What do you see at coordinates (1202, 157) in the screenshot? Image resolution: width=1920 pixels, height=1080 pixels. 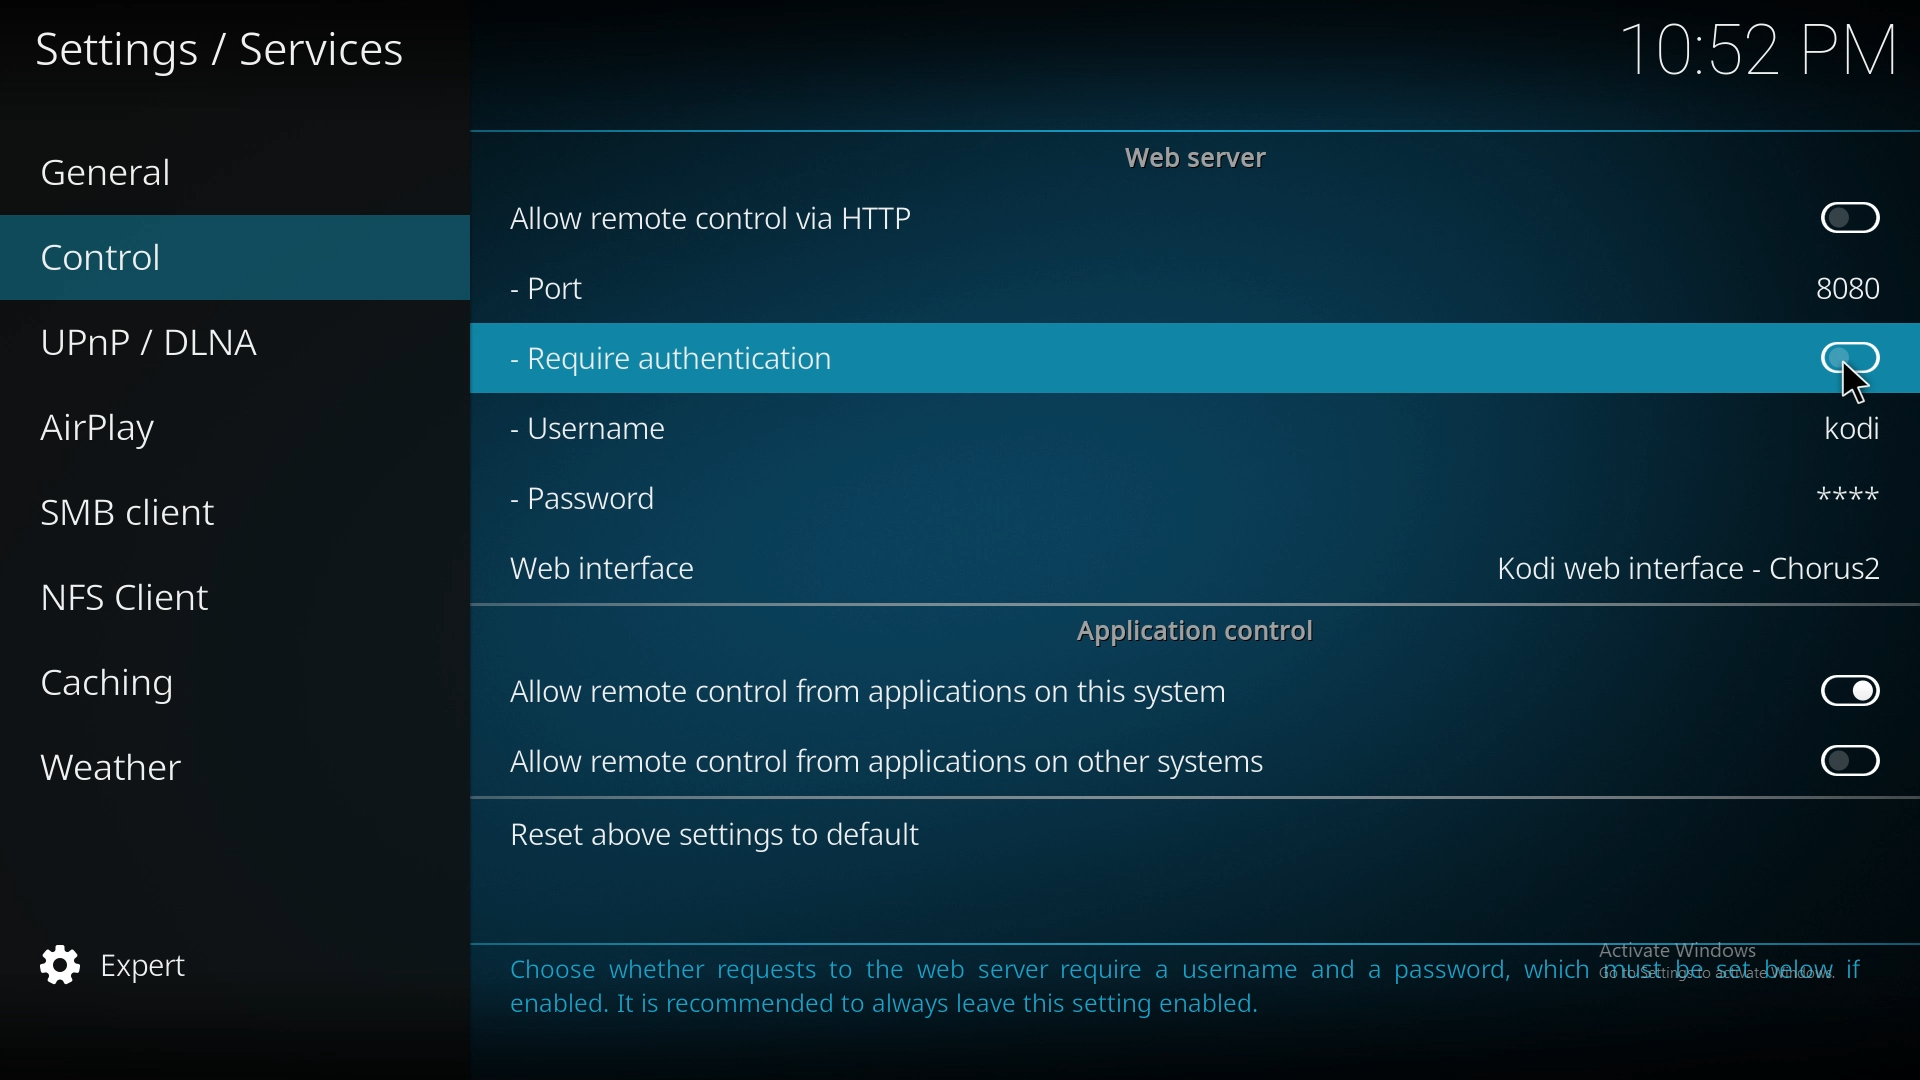 I see `web server` at bounding box center [1202, 157].